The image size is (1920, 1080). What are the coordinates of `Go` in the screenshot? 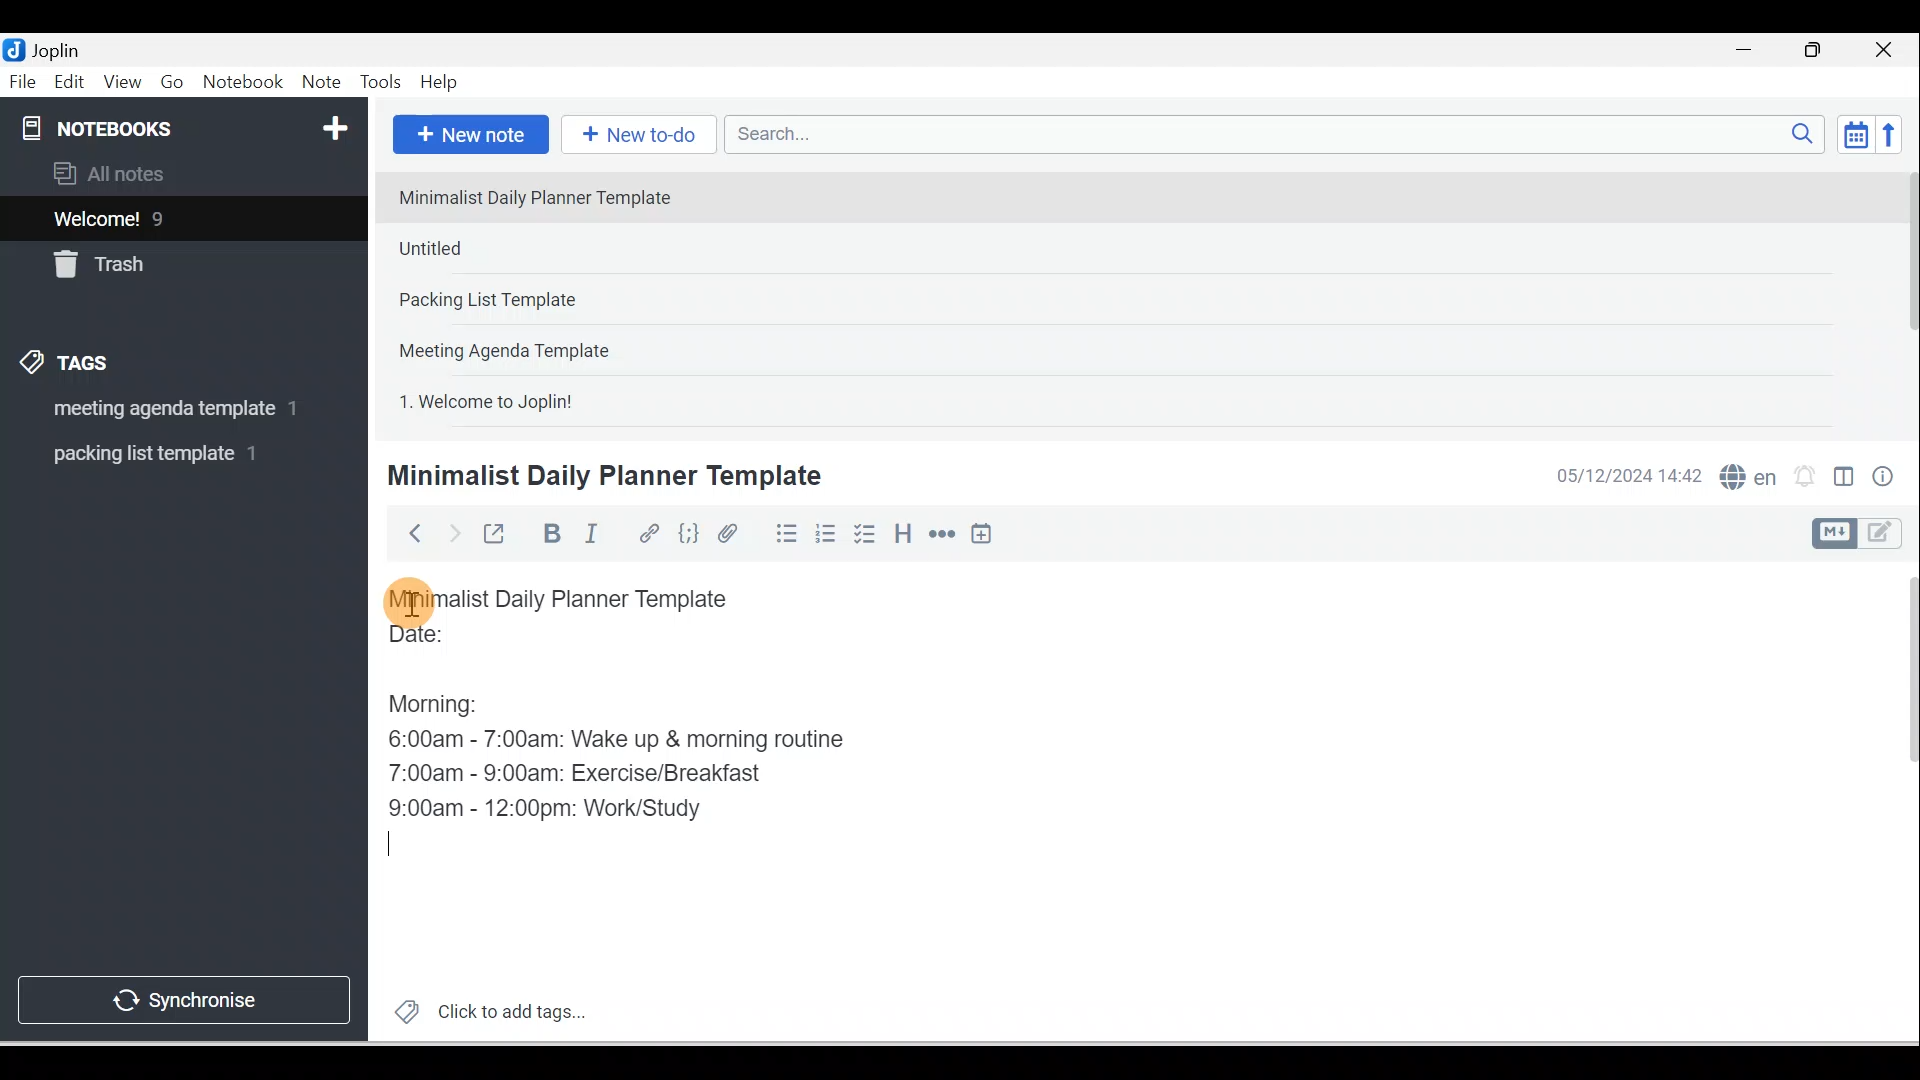 It's located at (175, 83).